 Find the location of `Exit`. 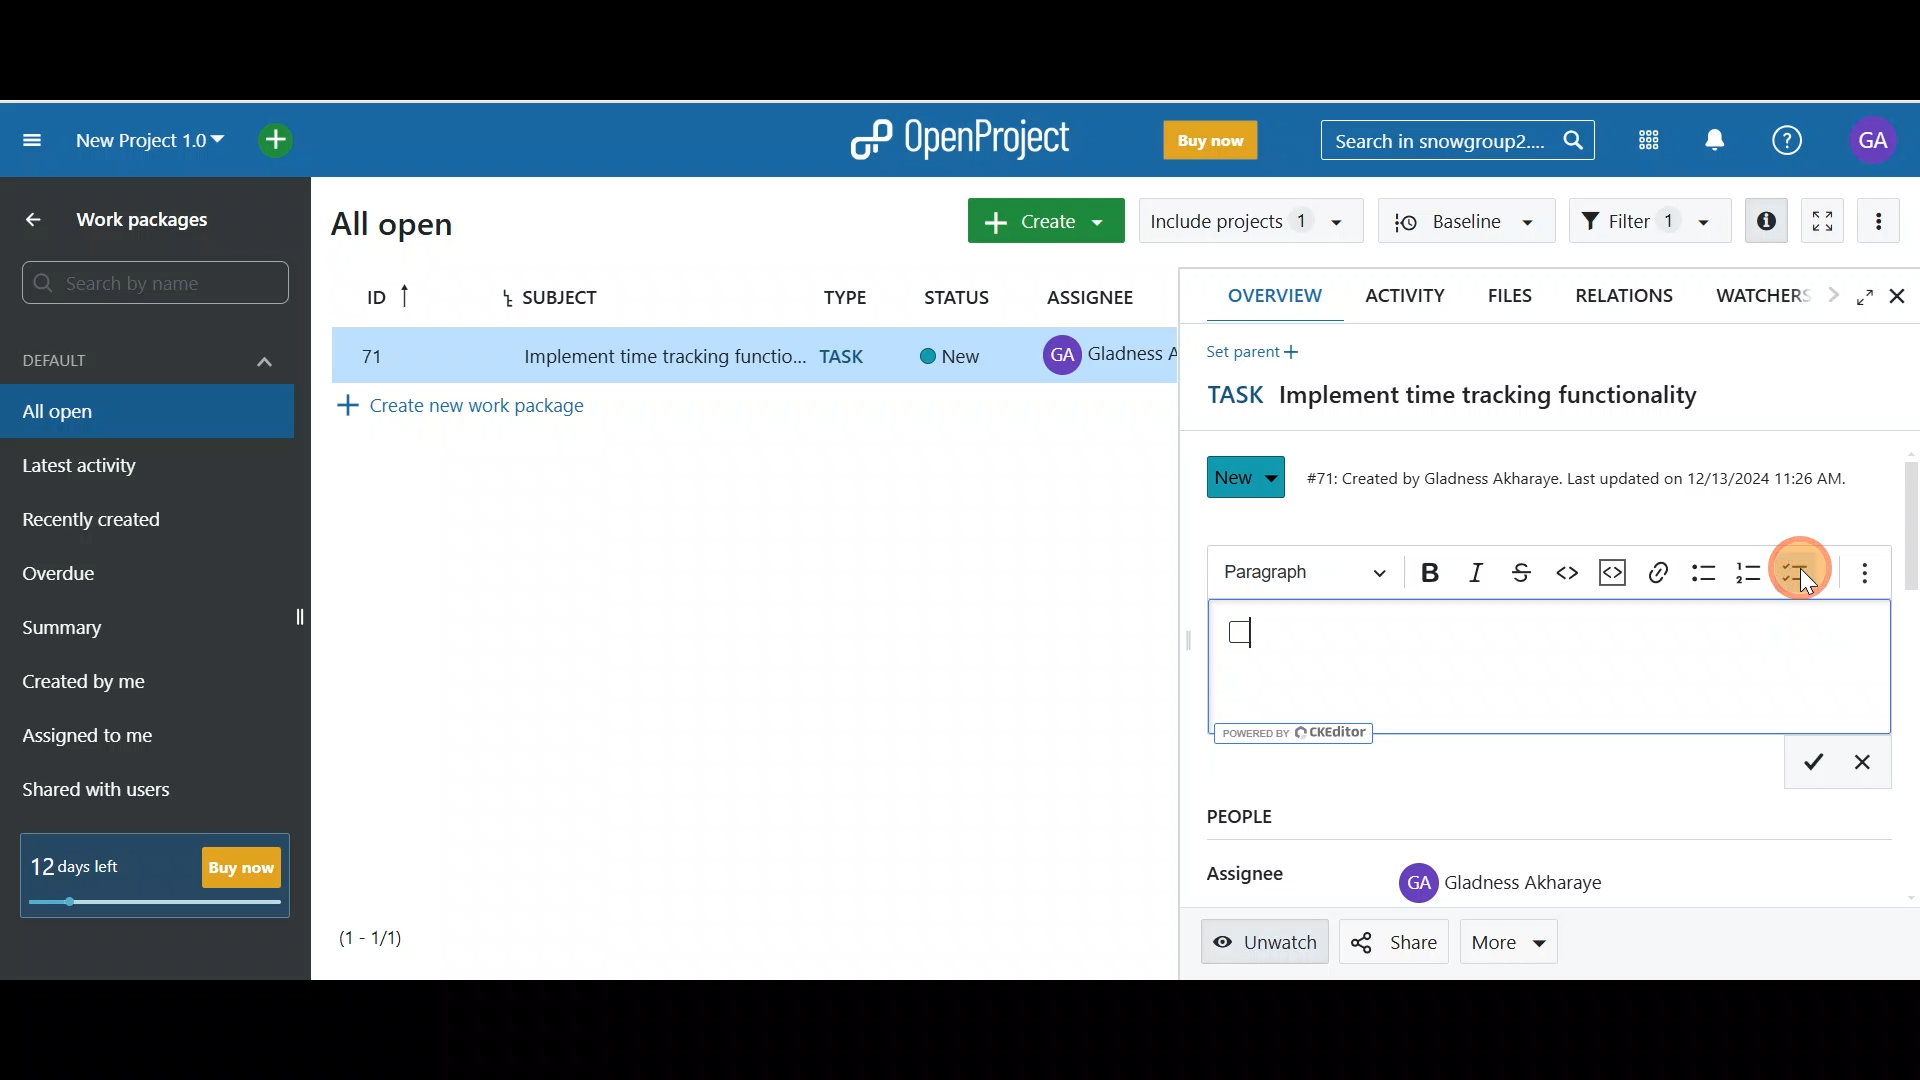

Exit is located at coordinates (1872, 764).